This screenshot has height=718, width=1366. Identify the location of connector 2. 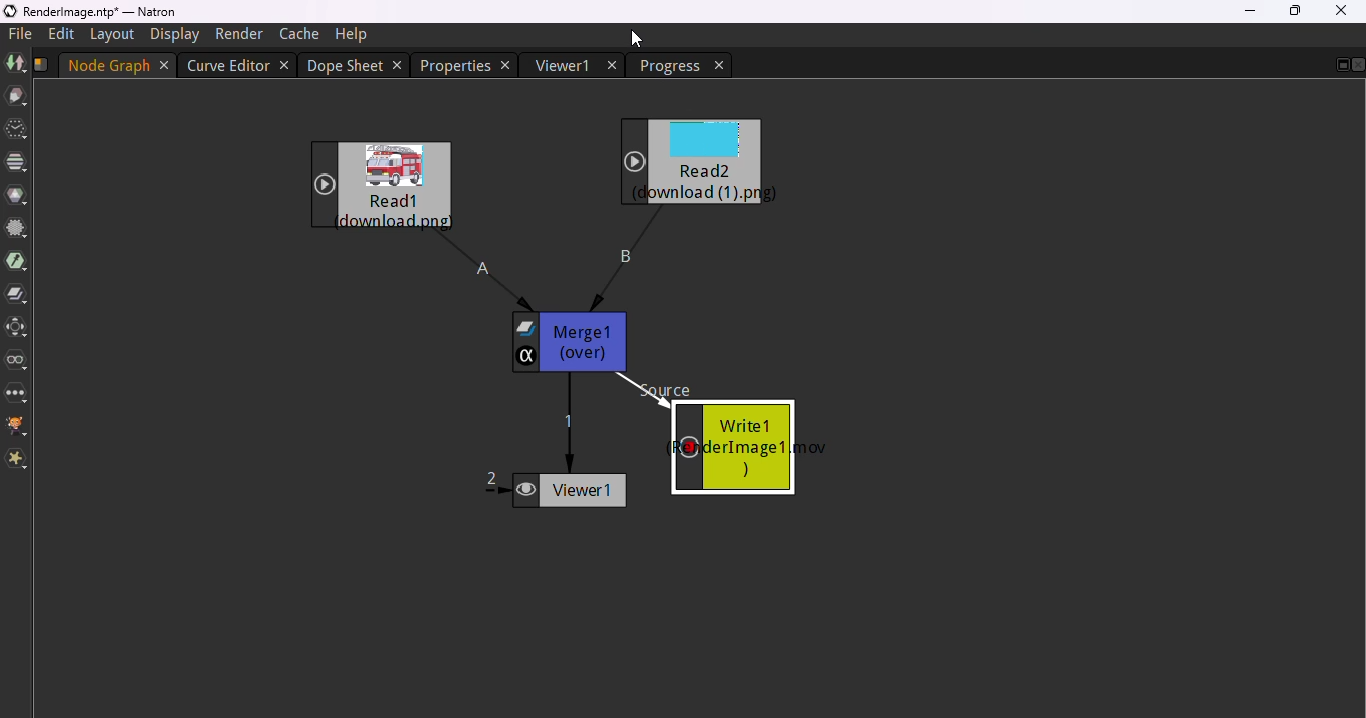
(492, 485).